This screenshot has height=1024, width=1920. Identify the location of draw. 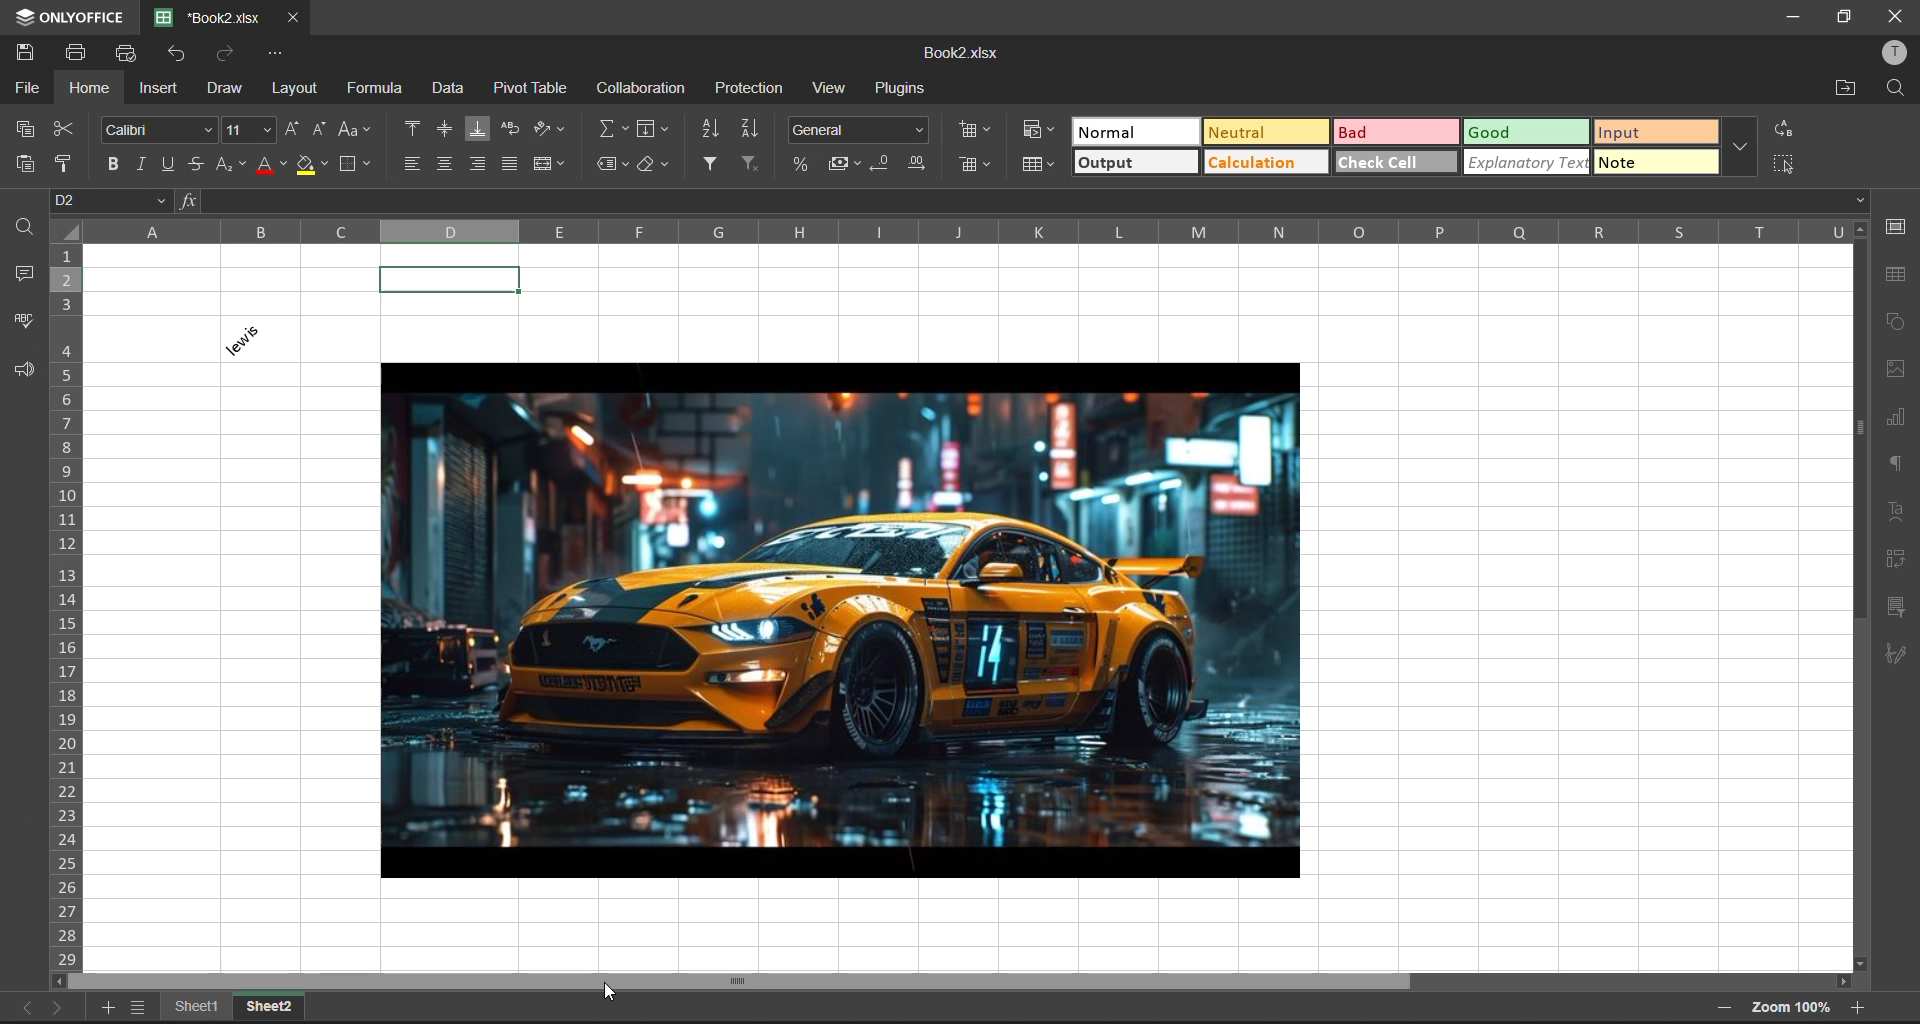
(225, 89).